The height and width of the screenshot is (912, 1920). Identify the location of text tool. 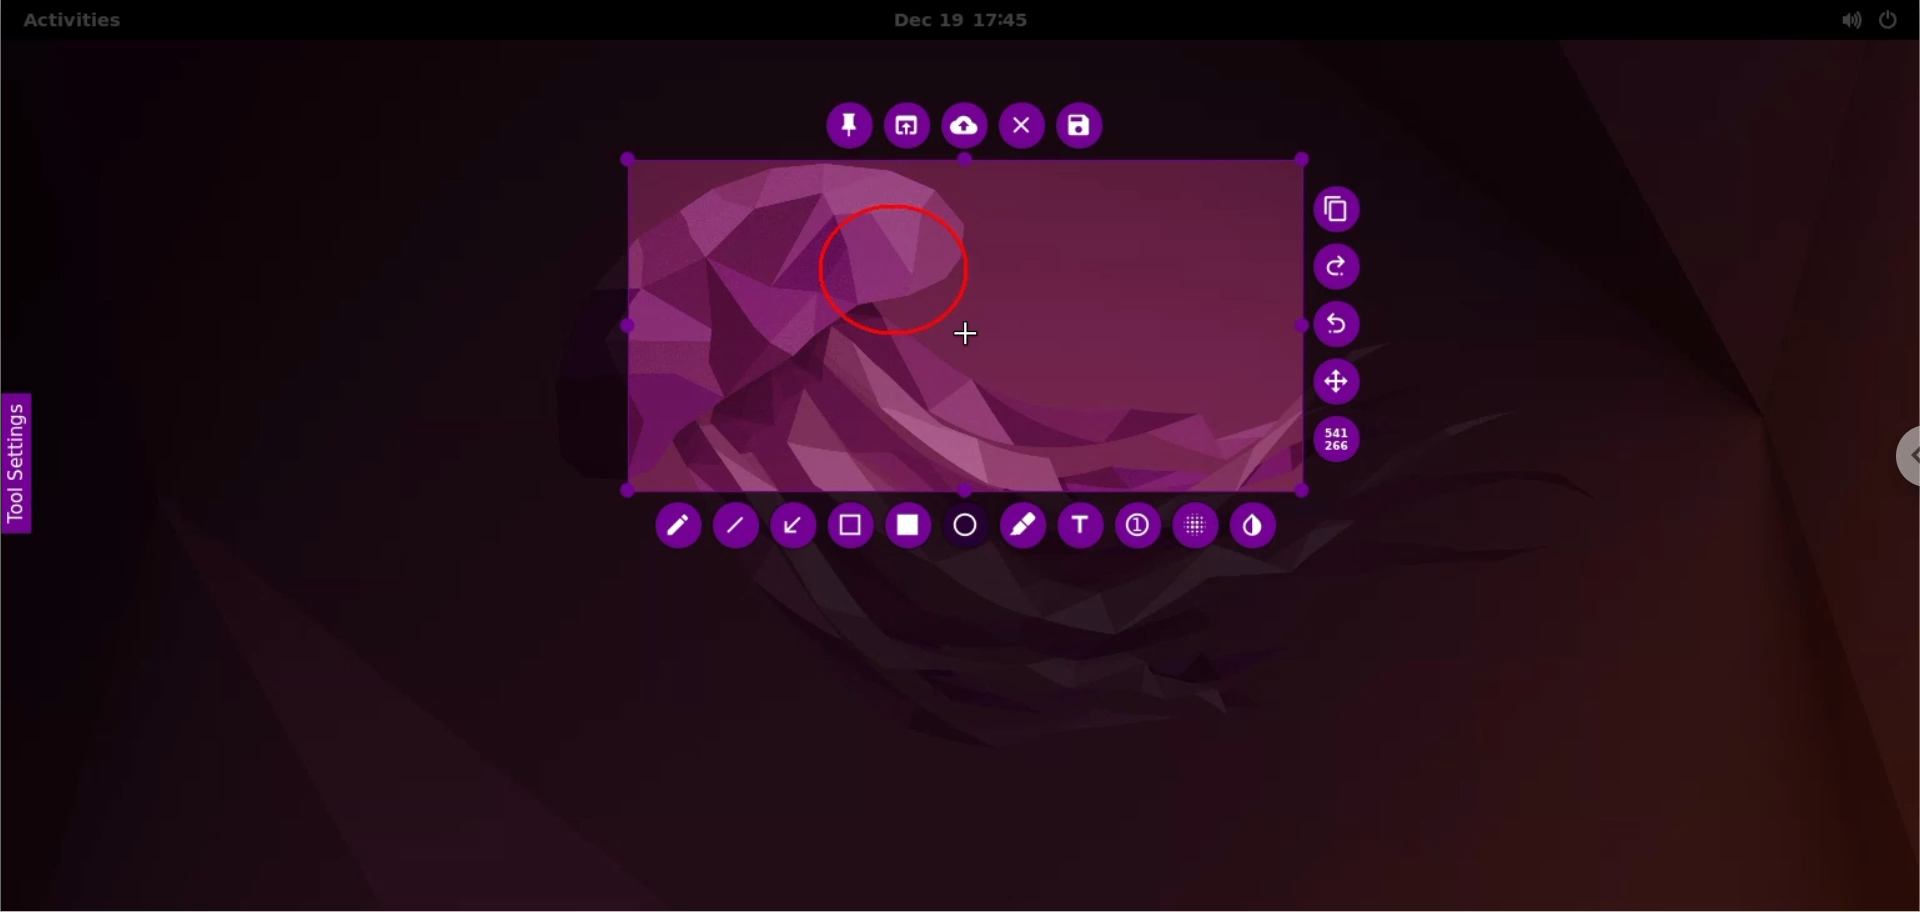
(1079, 526).